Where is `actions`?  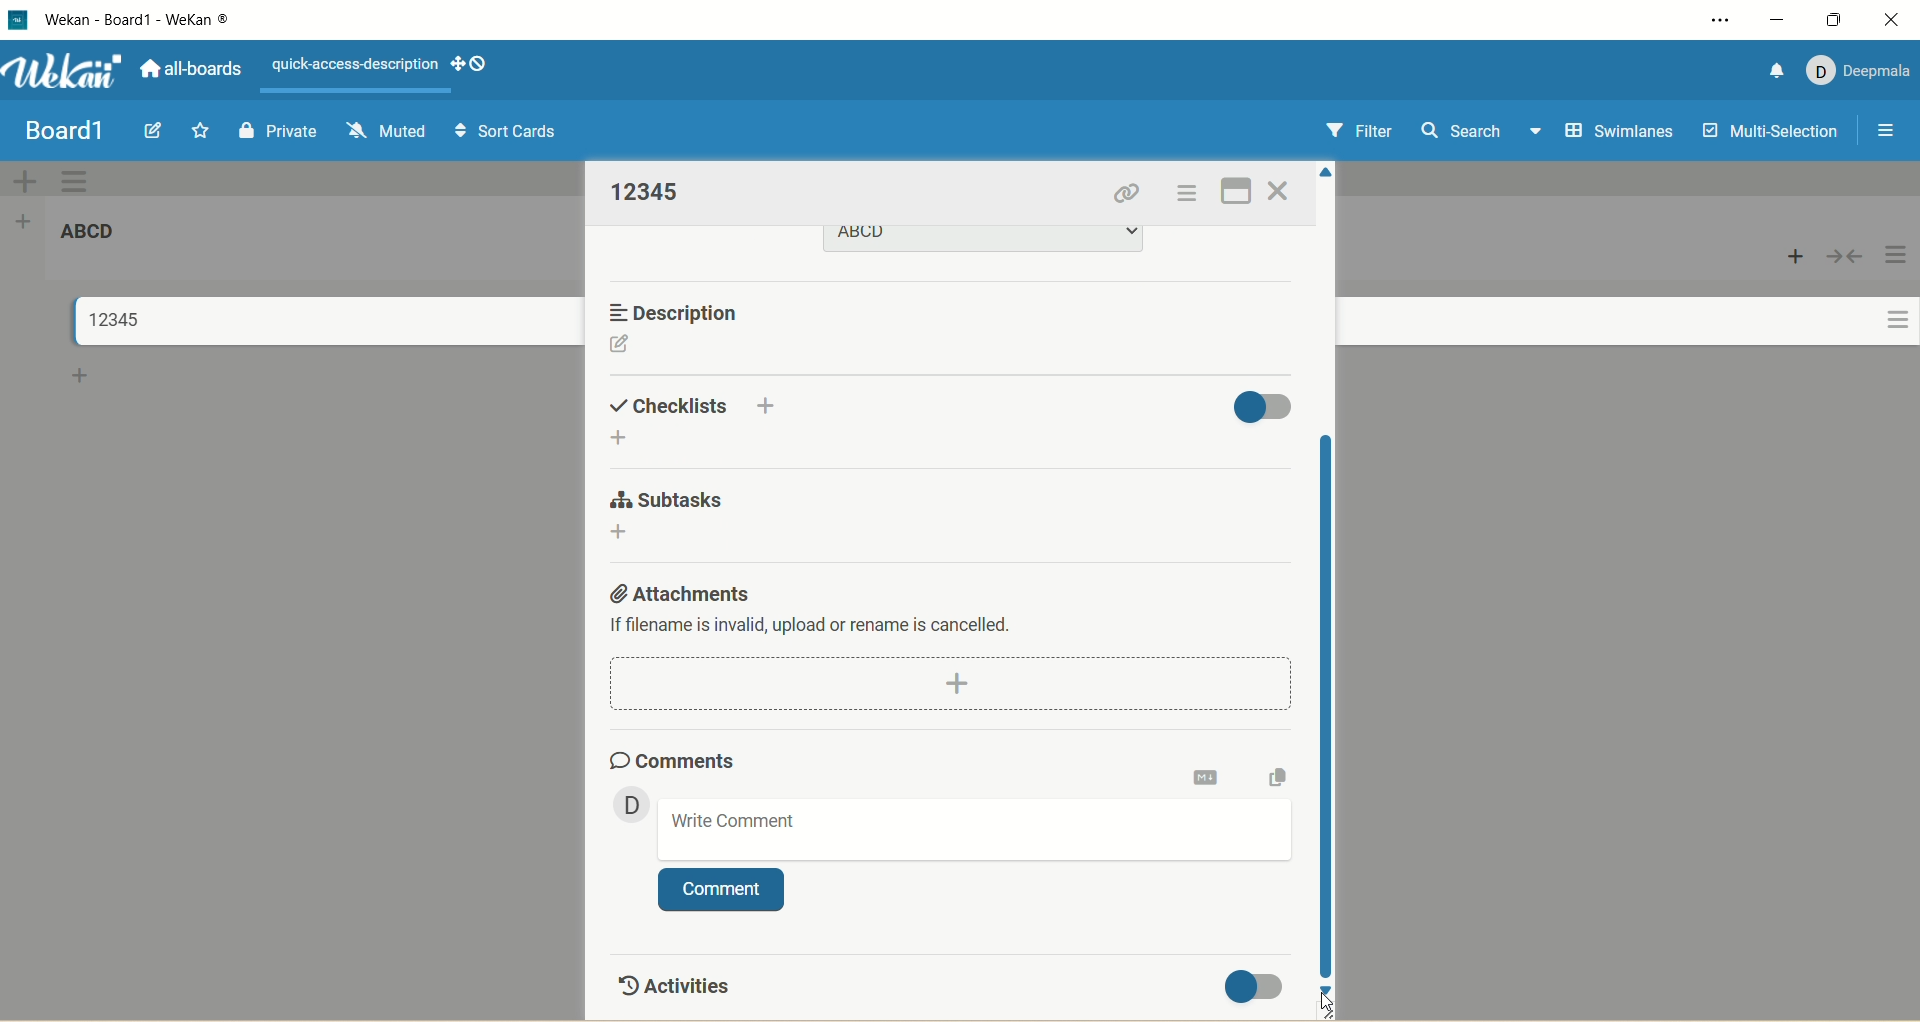 actions is located at coordinates (1889, 304).